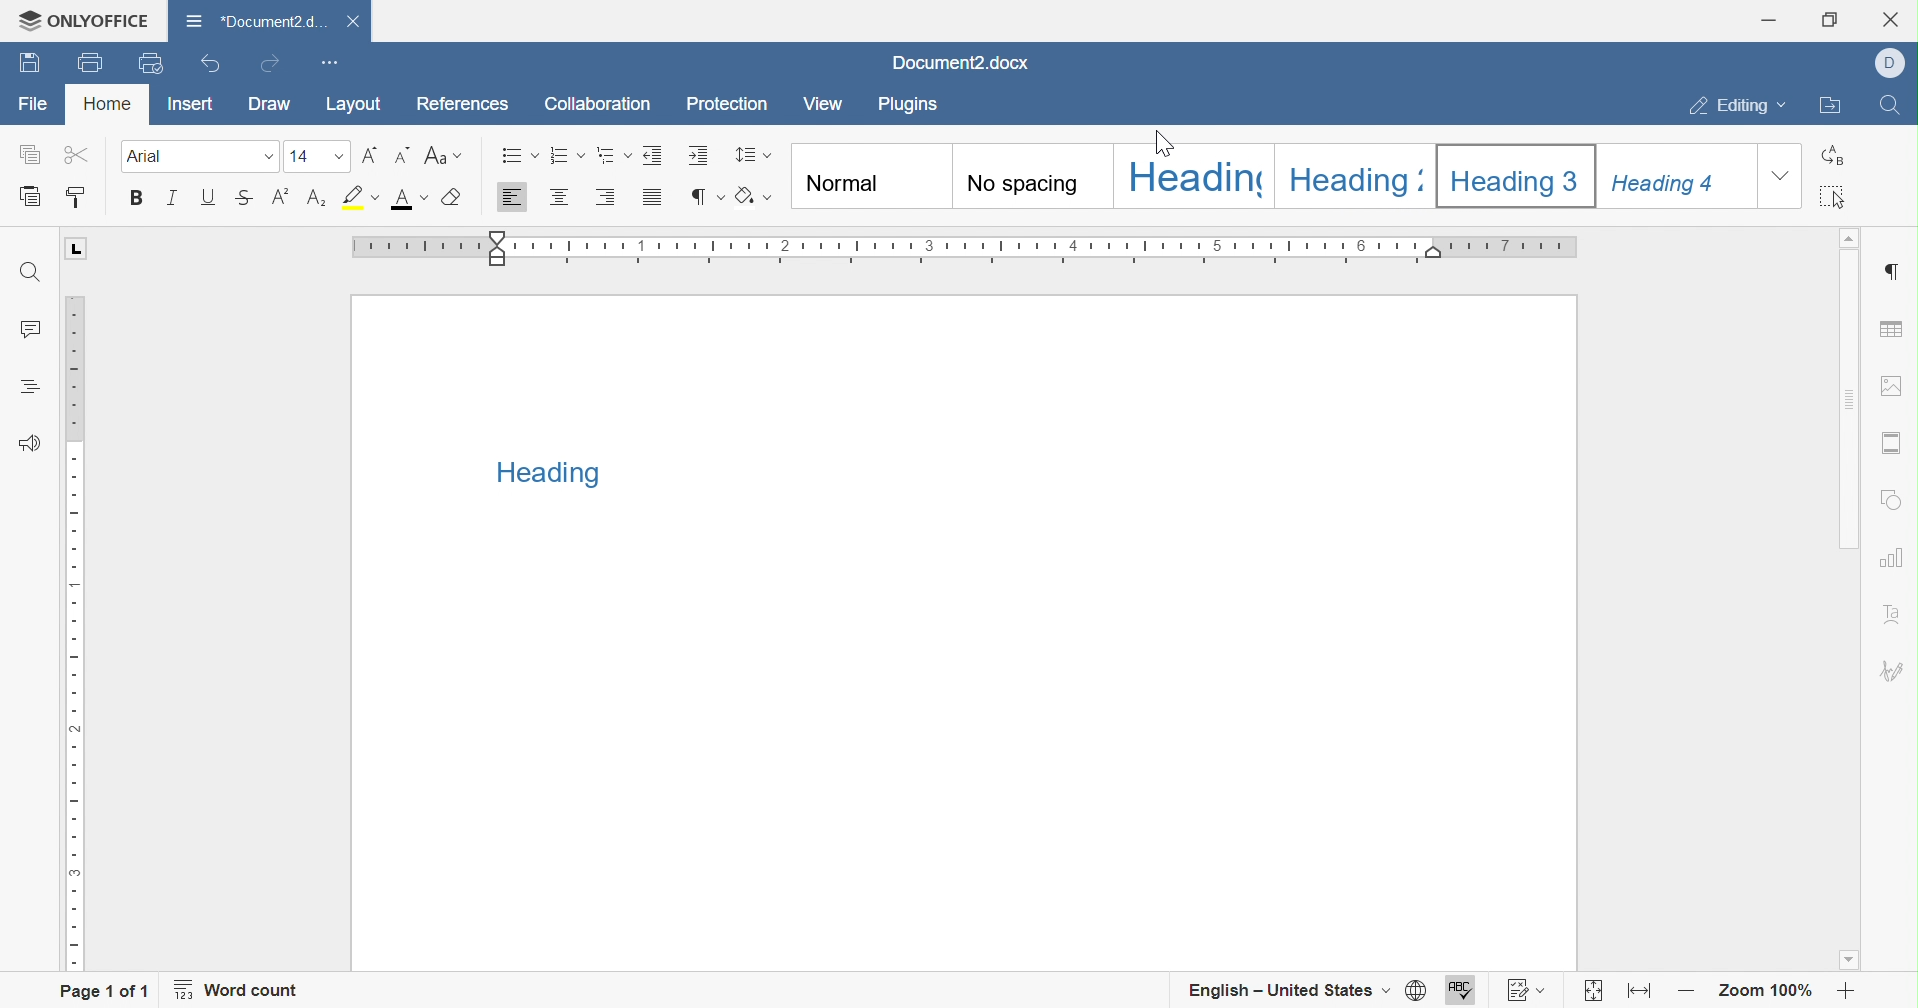  What do you see at coordinates (866, 176) in the screenshot?
I see `Normal` at bounding box center [866, 176].